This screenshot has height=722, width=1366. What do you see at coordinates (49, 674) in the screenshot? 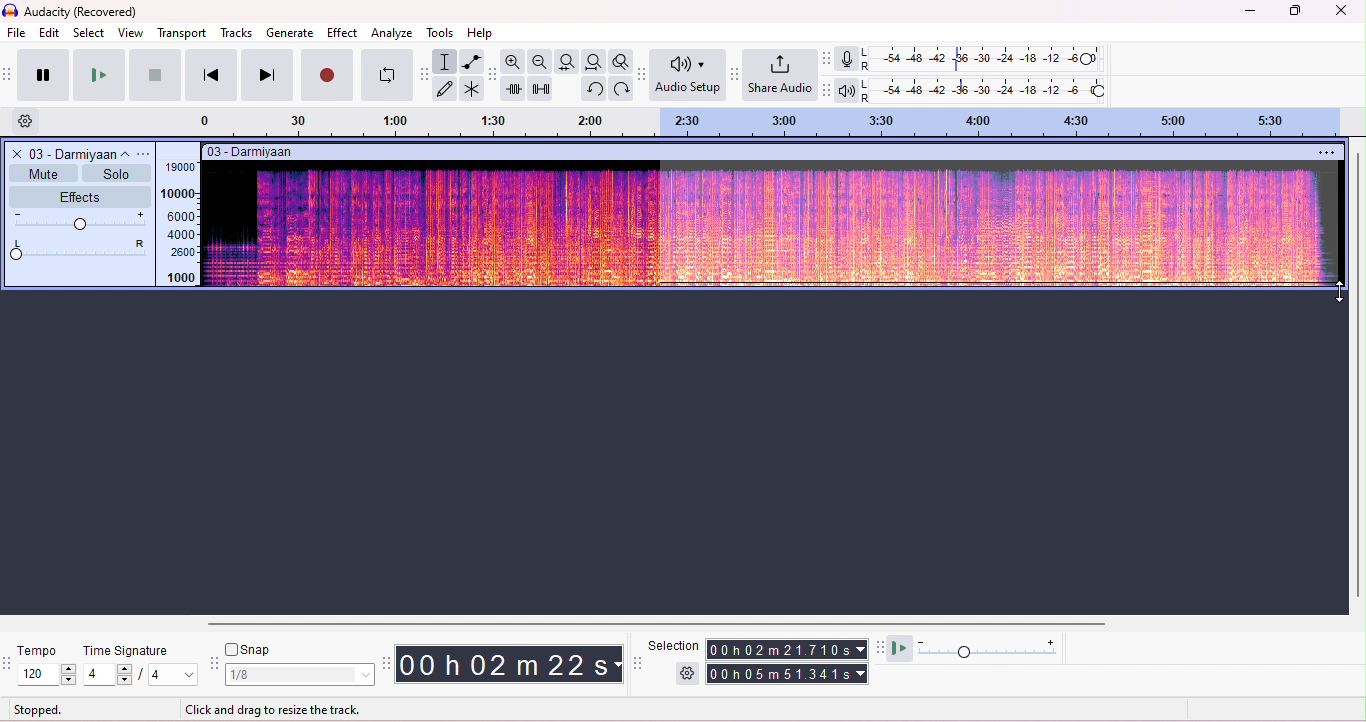
I see `tempo selection` at bounding box center [49, 674].